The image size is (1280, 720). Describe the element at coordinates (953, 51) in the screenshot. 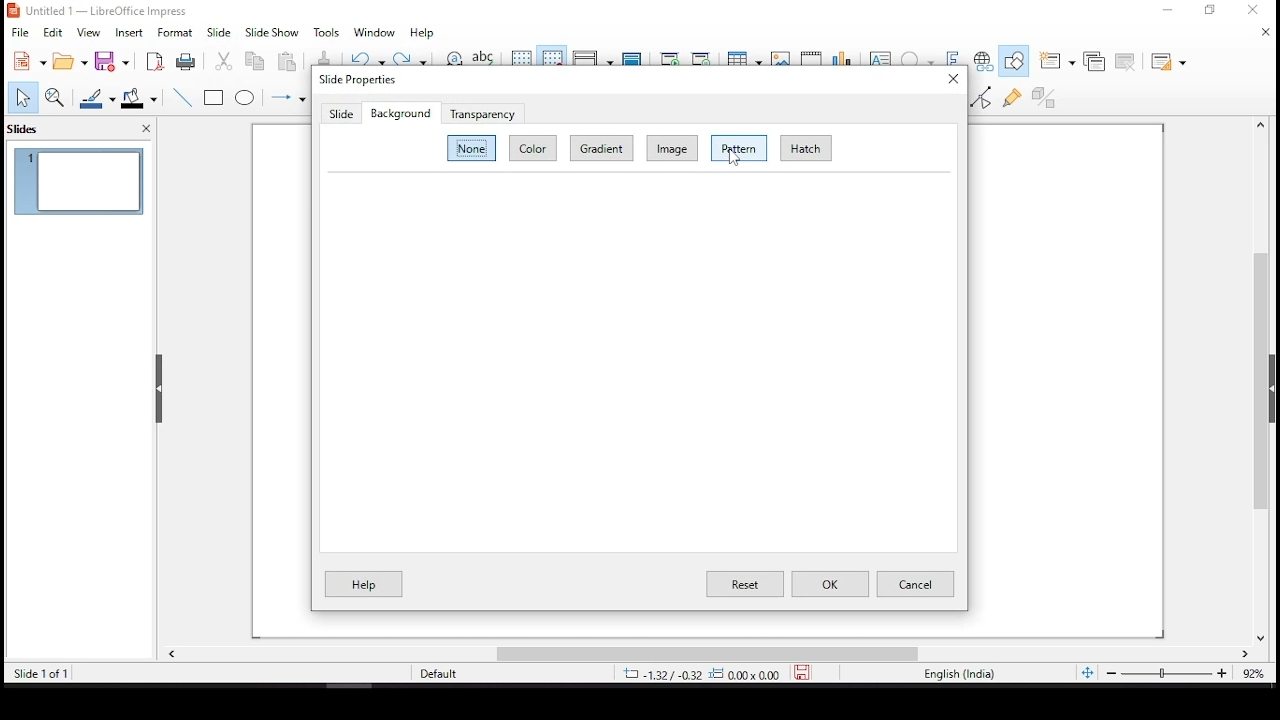

I see `insert font work text` at that location.